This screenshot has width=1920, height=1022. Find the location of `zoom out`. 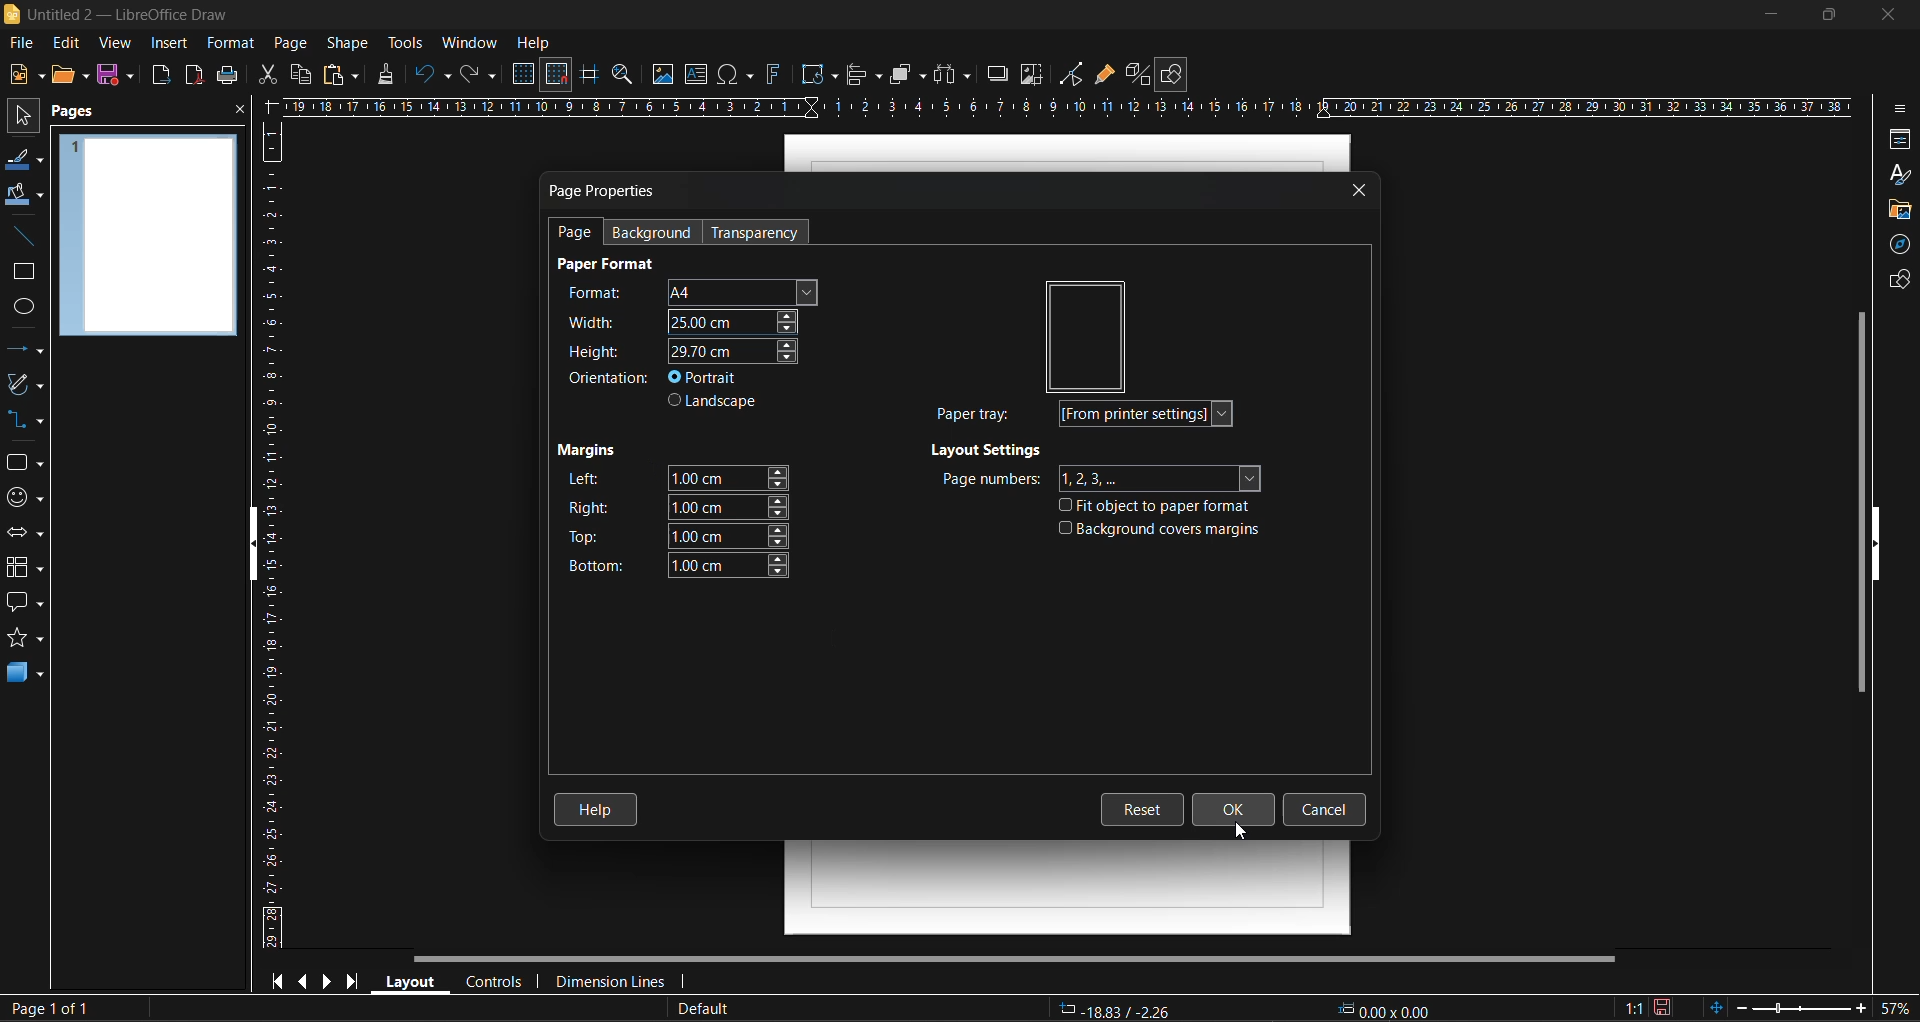

zoom out is located at coordinates (1741, 1007).